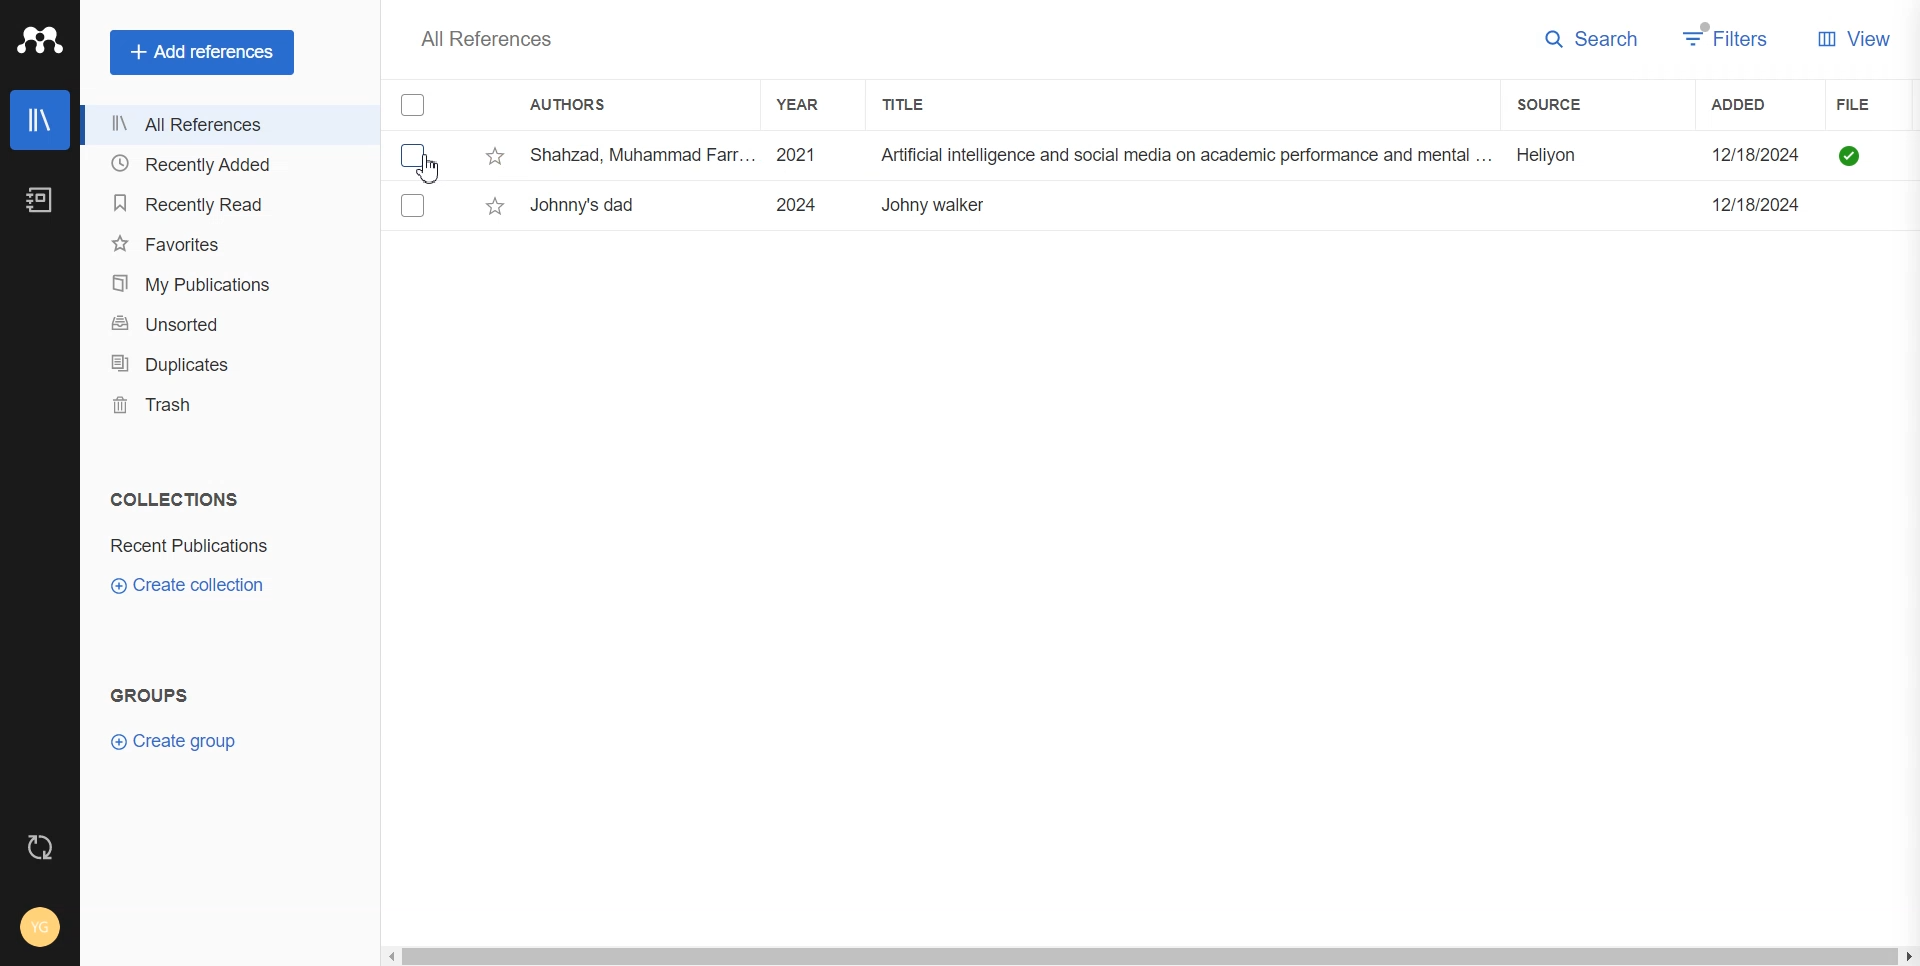  Describe the element at coordinates (1572, 104) in the screenshot. I see `Sources` at that location.